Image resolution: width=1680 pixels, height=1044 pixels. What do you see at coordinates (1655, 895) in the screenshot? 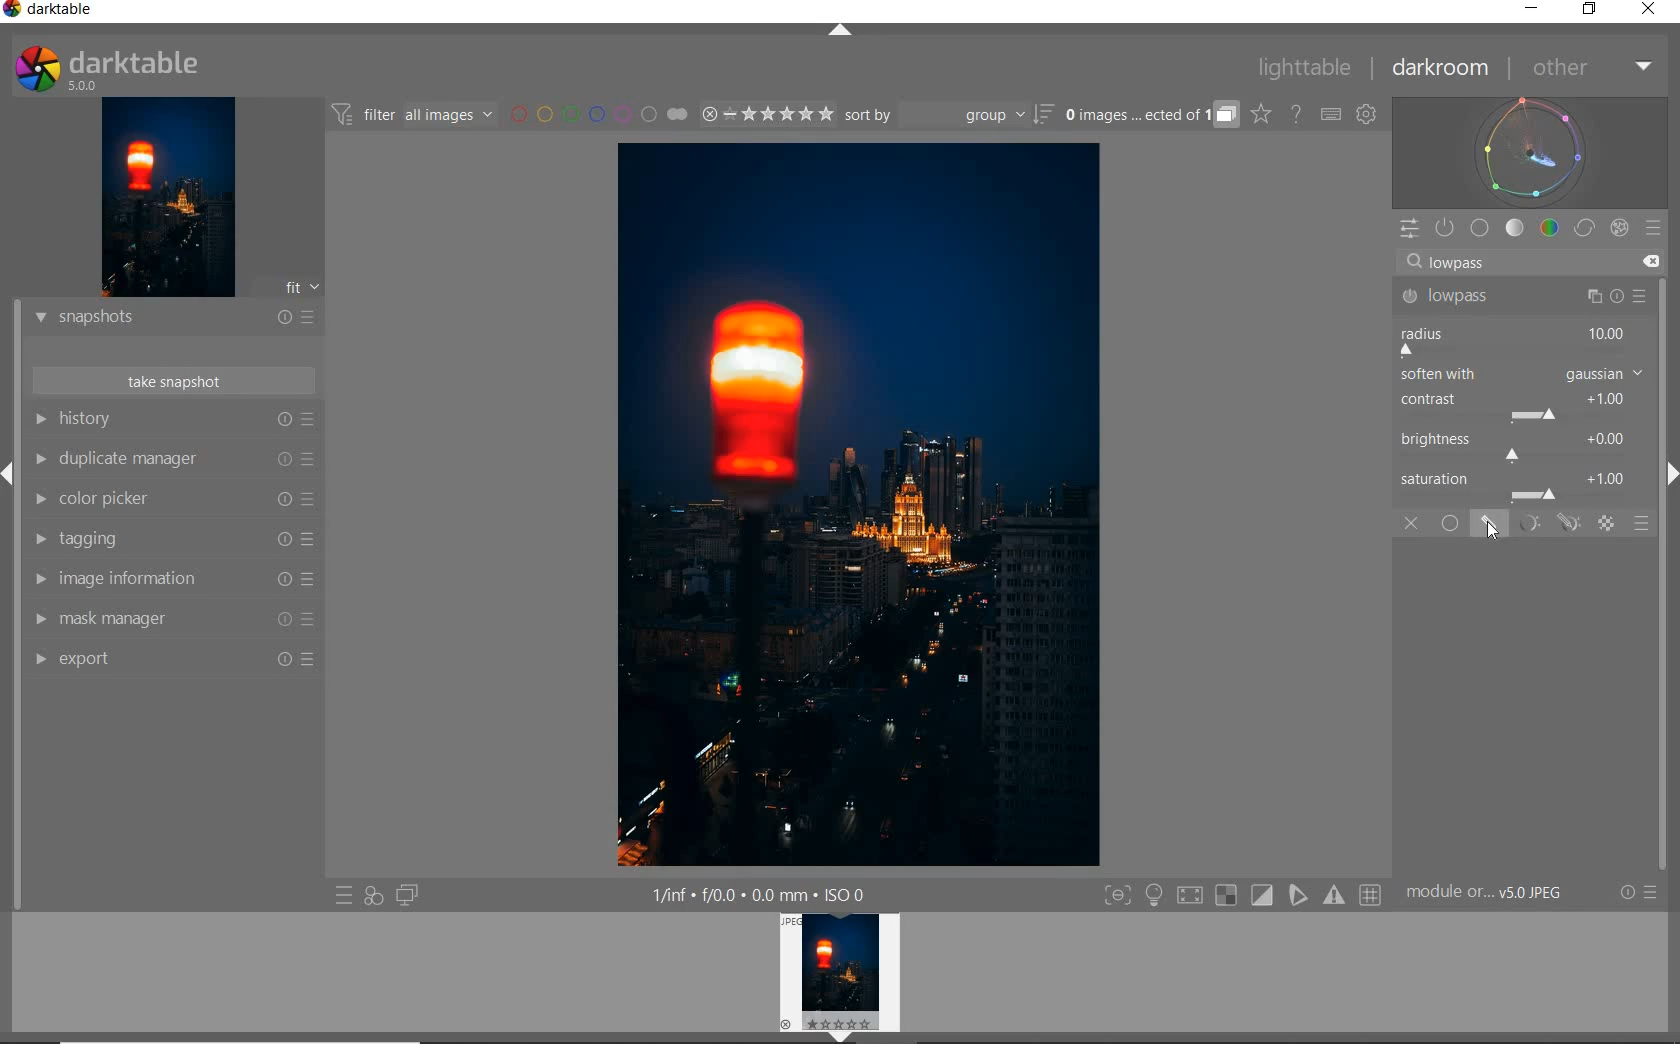
I see `Preset and reset` at bounding box center [1655, 895].